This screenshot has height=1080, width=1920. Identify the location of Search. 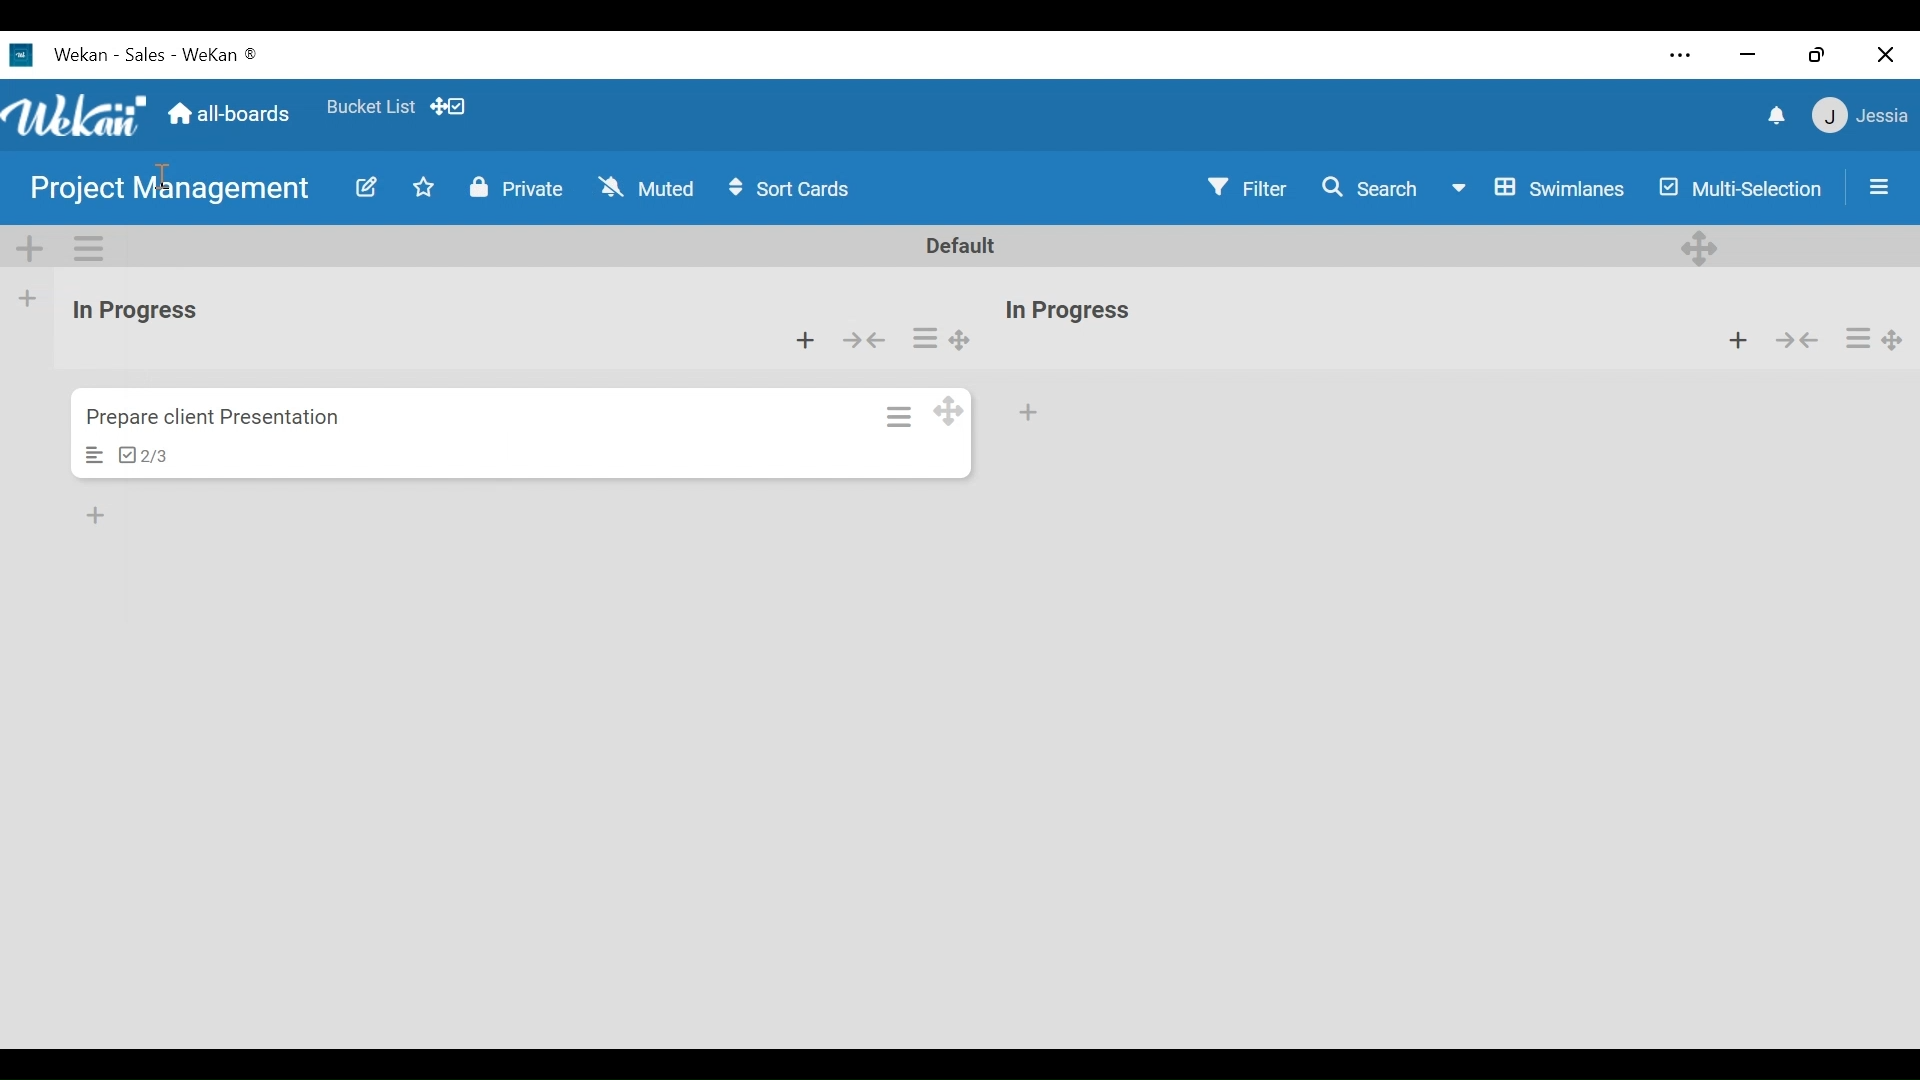
(1373, 188).